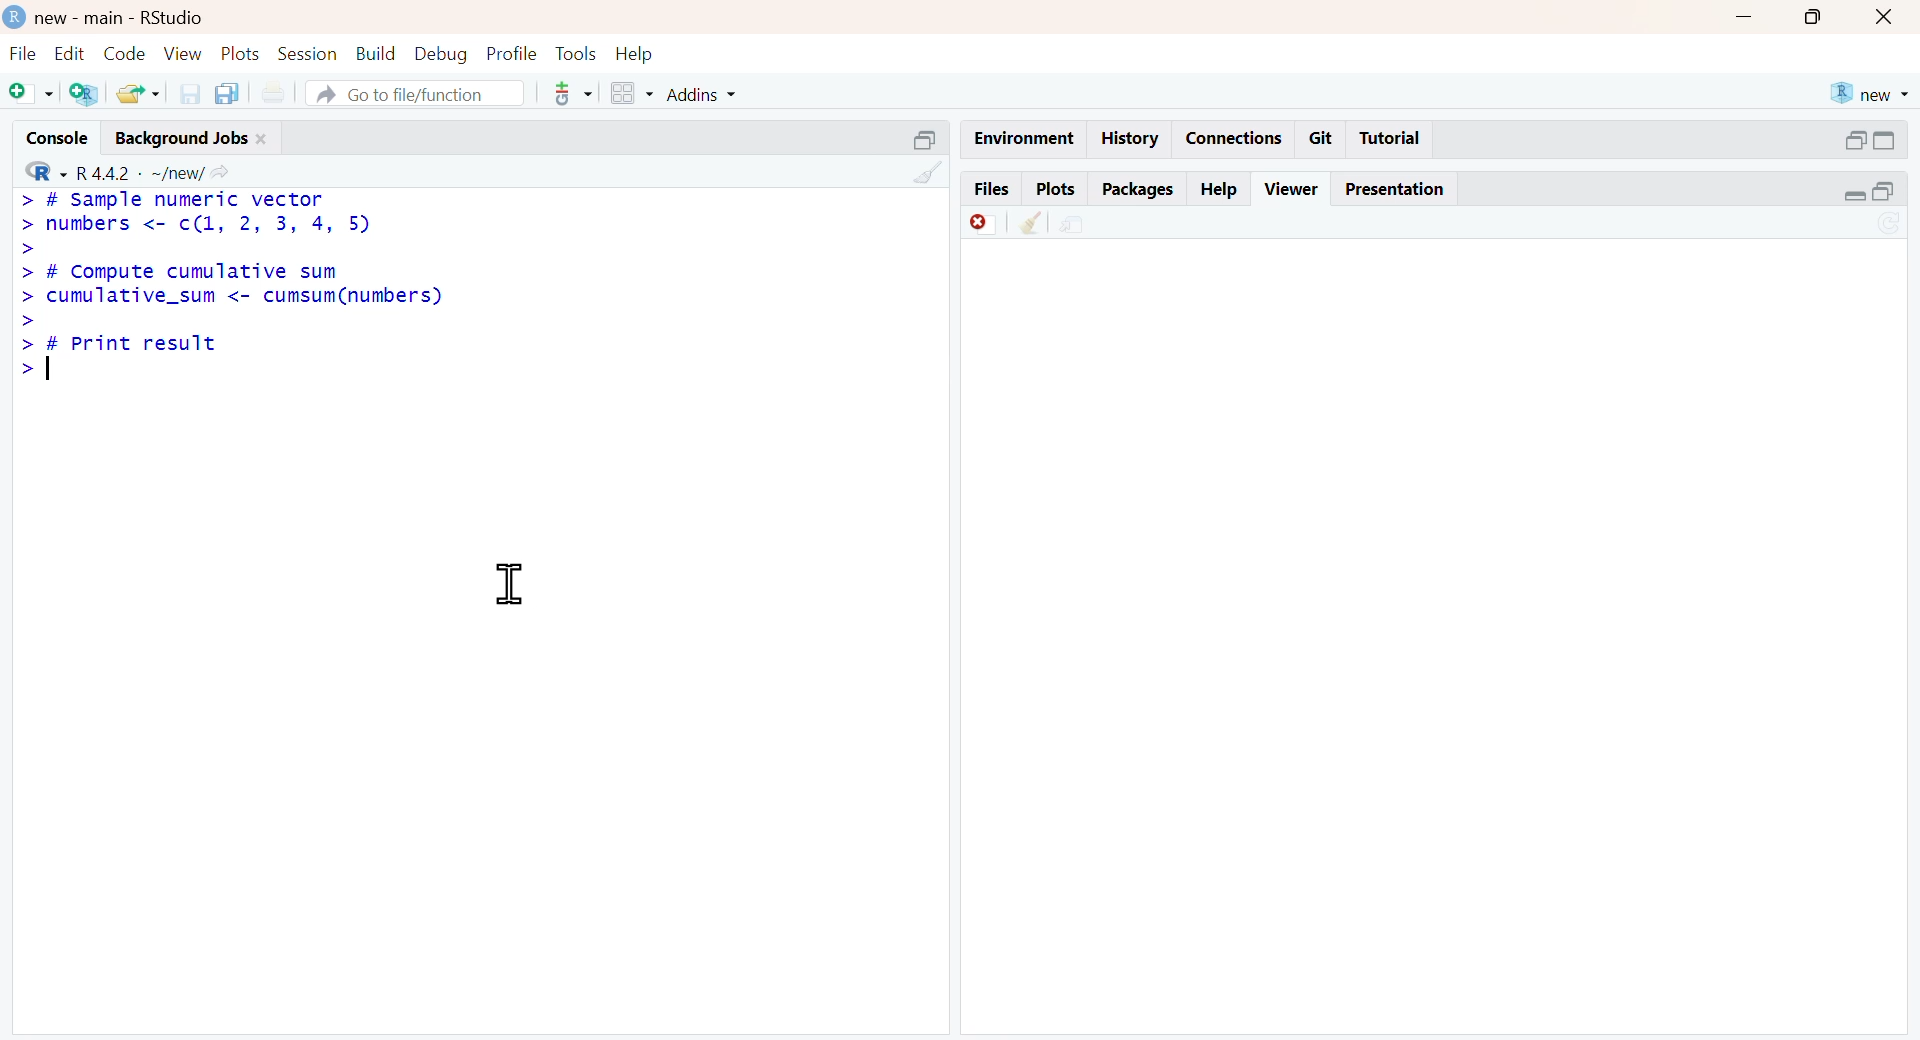 The height and width of the screenshot is (1040, 1920). I want to click on offline, so click(983, 222).